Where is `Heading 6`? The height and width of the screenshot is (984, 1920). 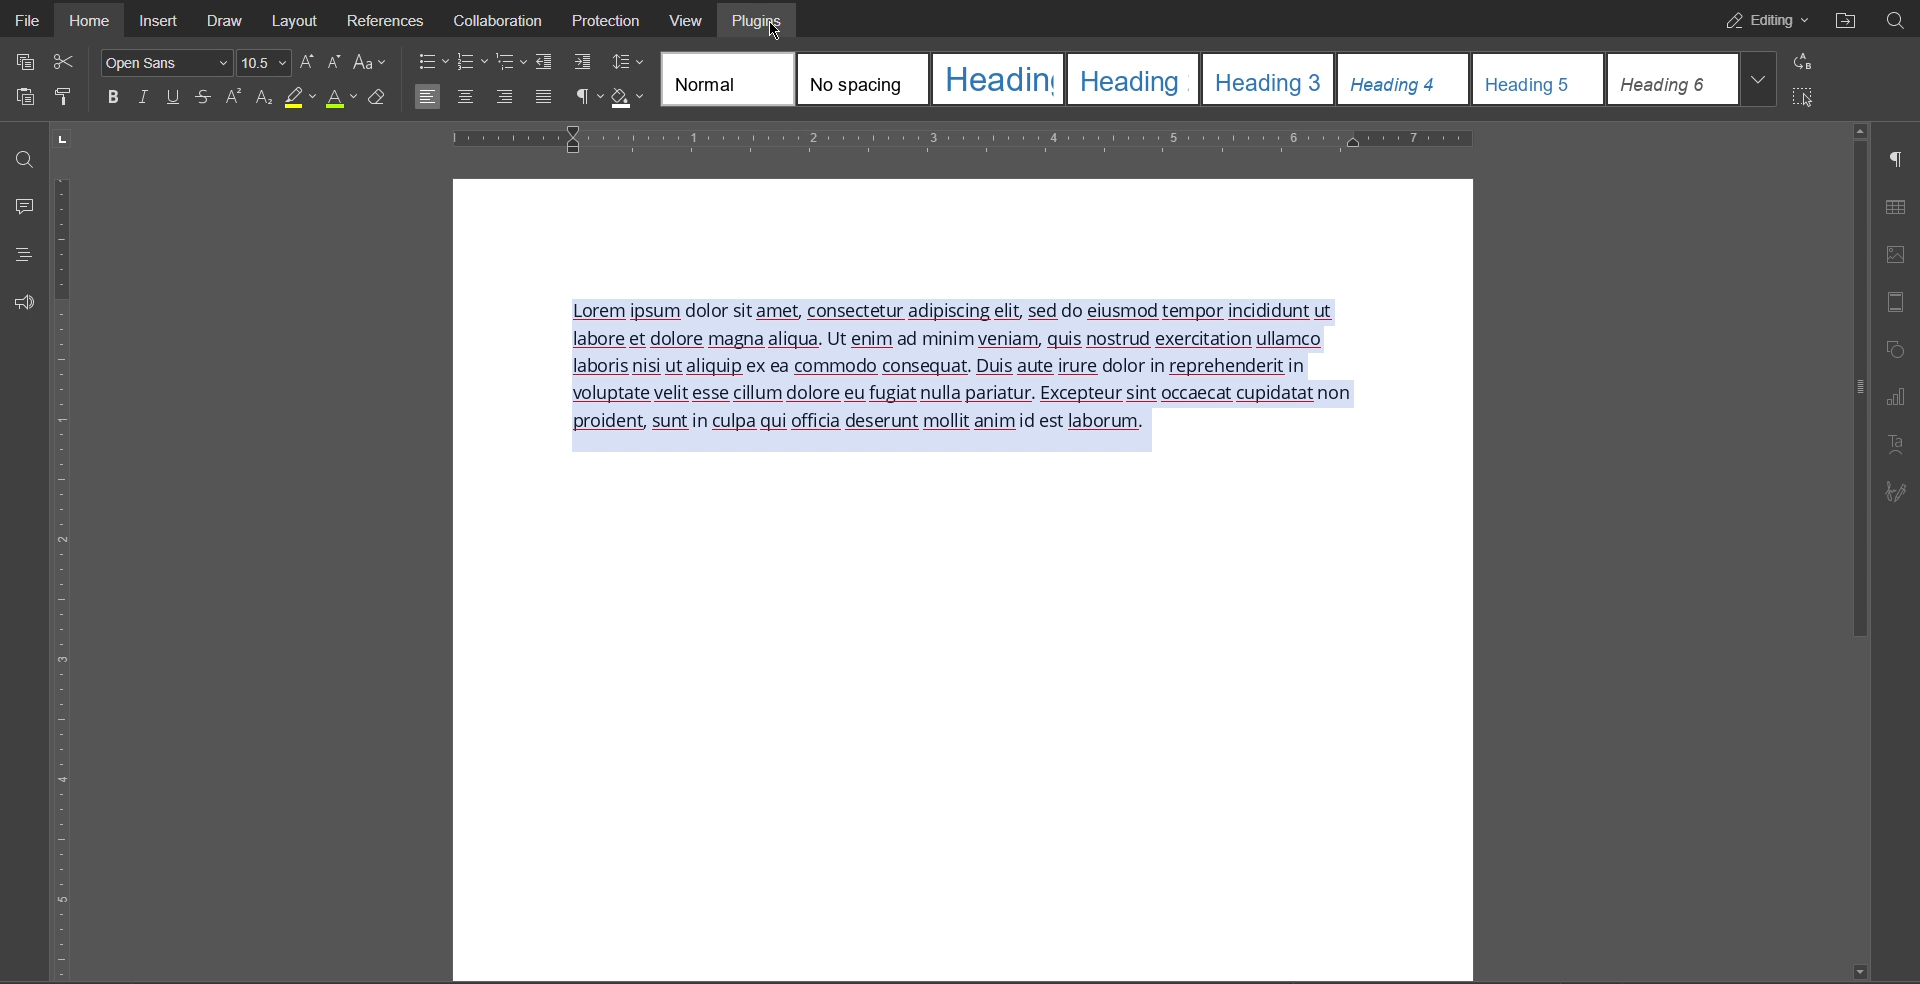 Heading 6 is located at coordinates (1688, 79).